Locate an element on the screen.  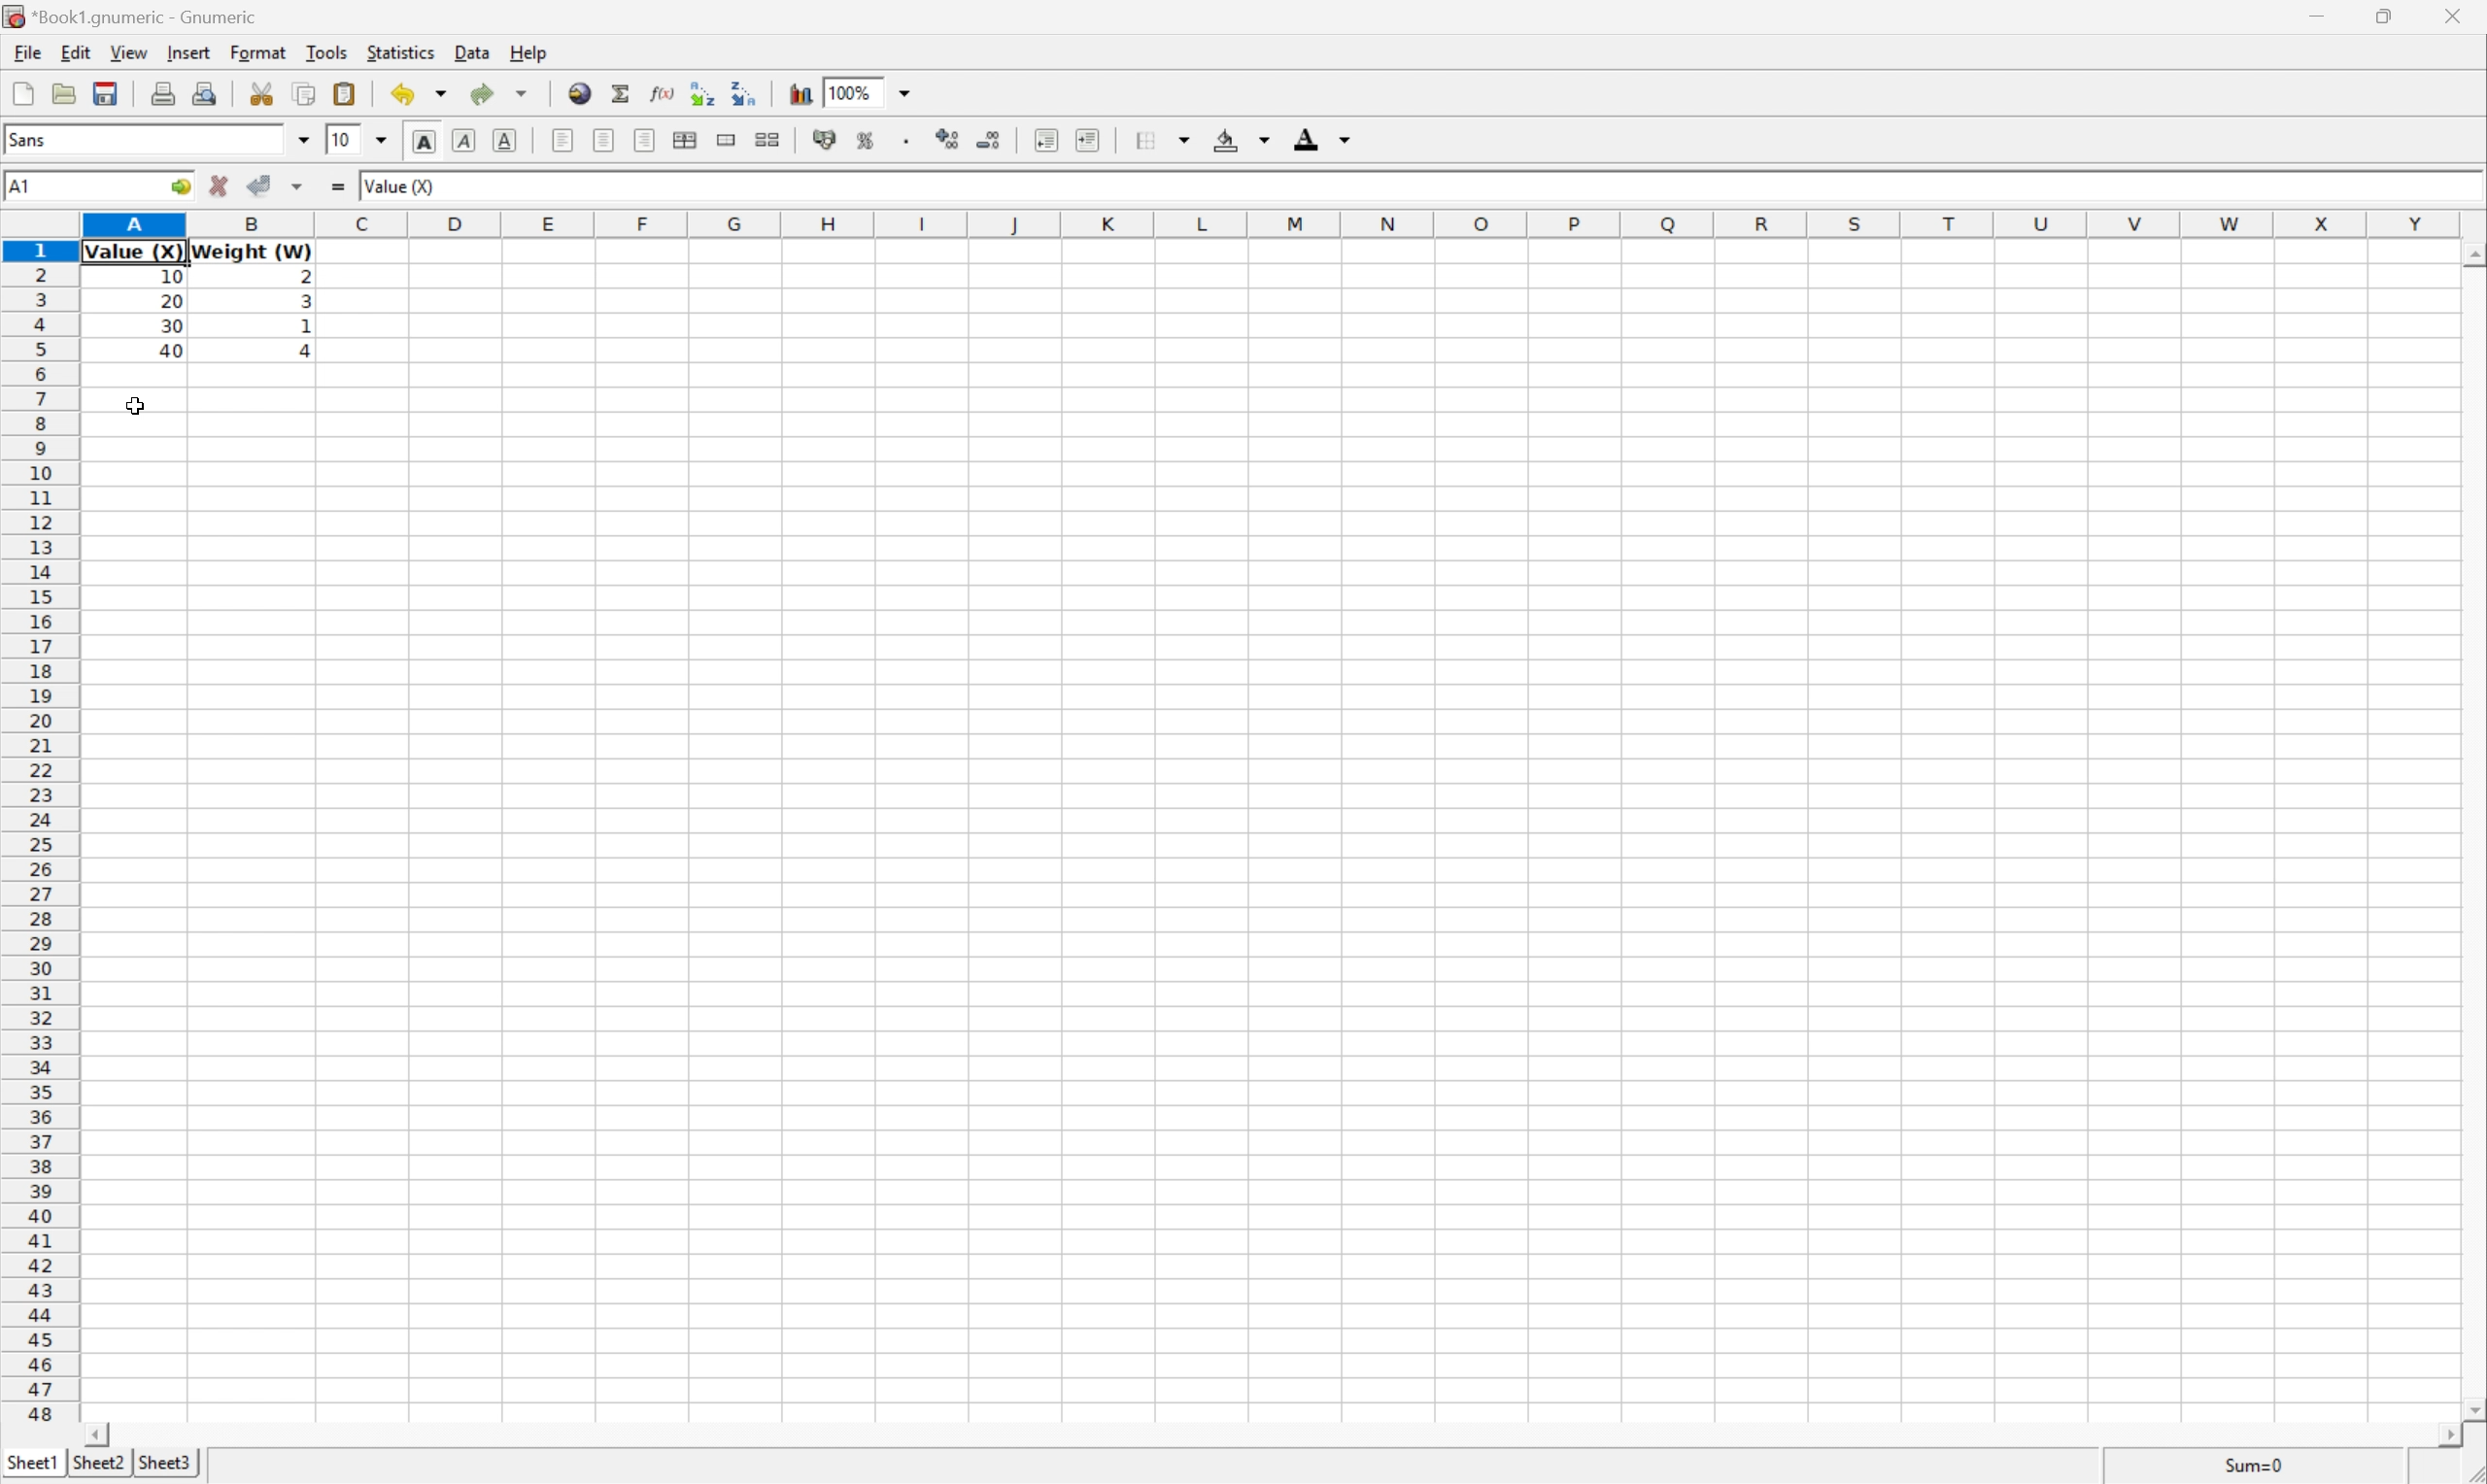
Data is located at coordinates (471, 53).